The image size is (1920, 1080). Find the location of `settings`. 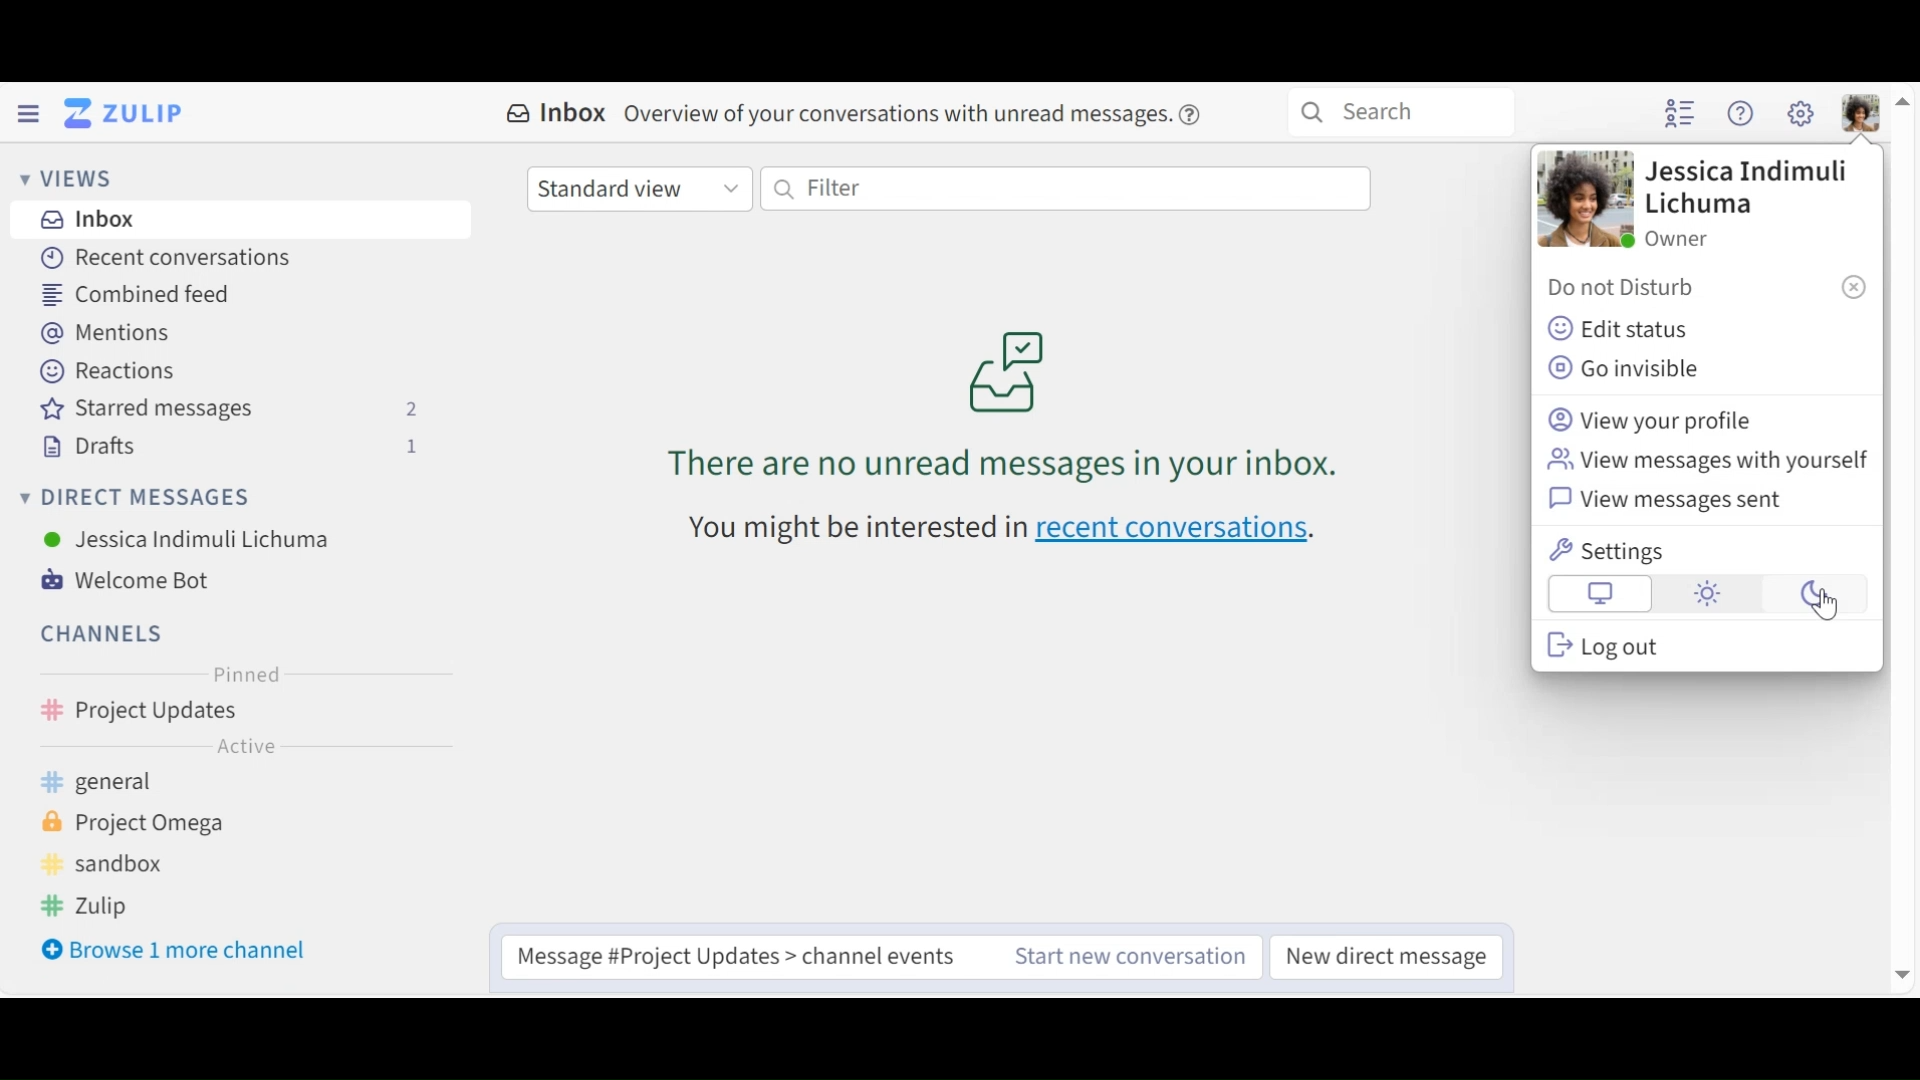

settings is located at coordinates (1799, 114).